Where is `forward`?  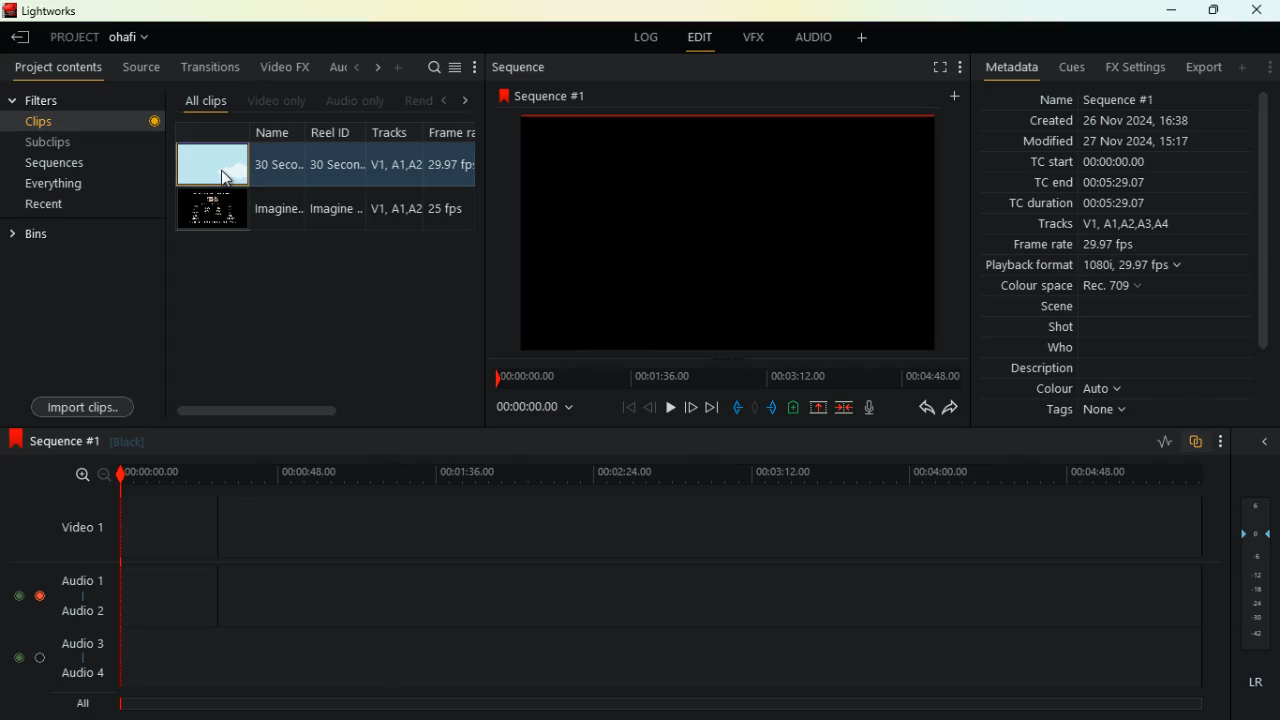 forward is located at coordinates (713, 407).